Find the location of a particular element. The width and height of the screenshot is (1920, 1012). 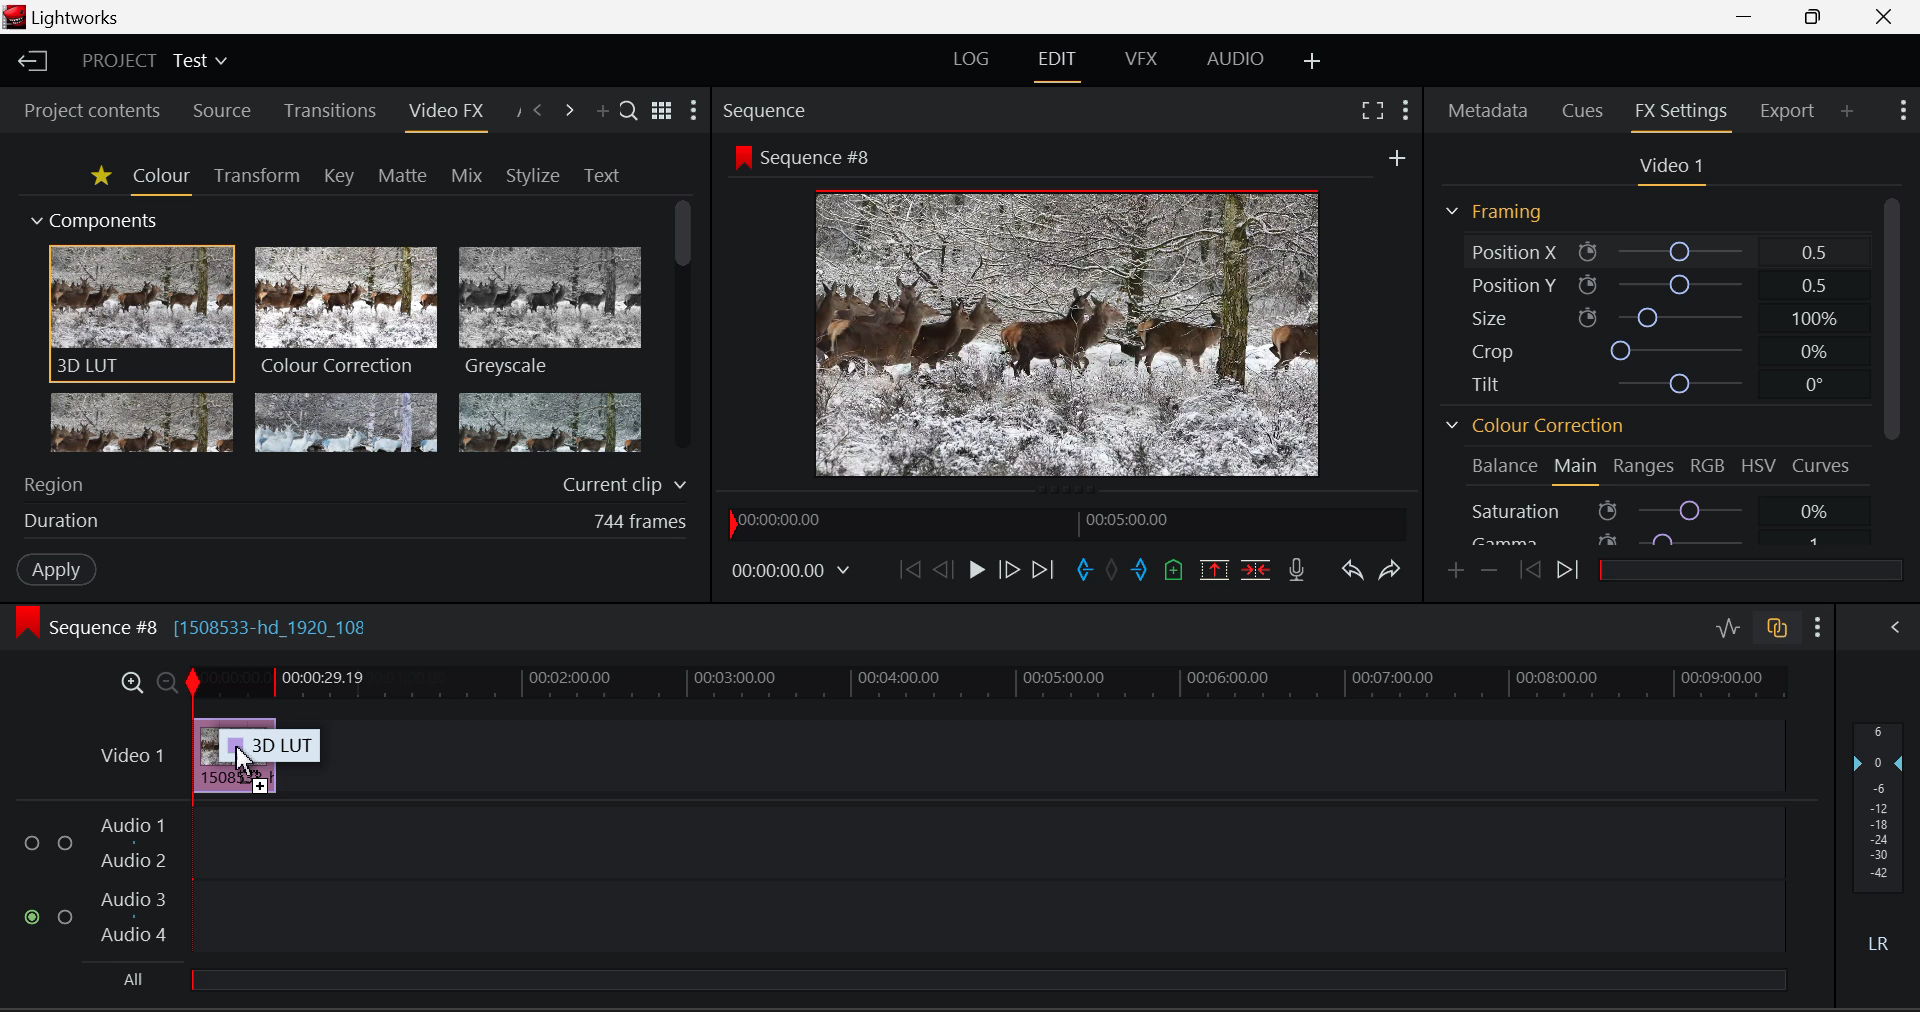

Stylize is located at coordinates (529, 176).